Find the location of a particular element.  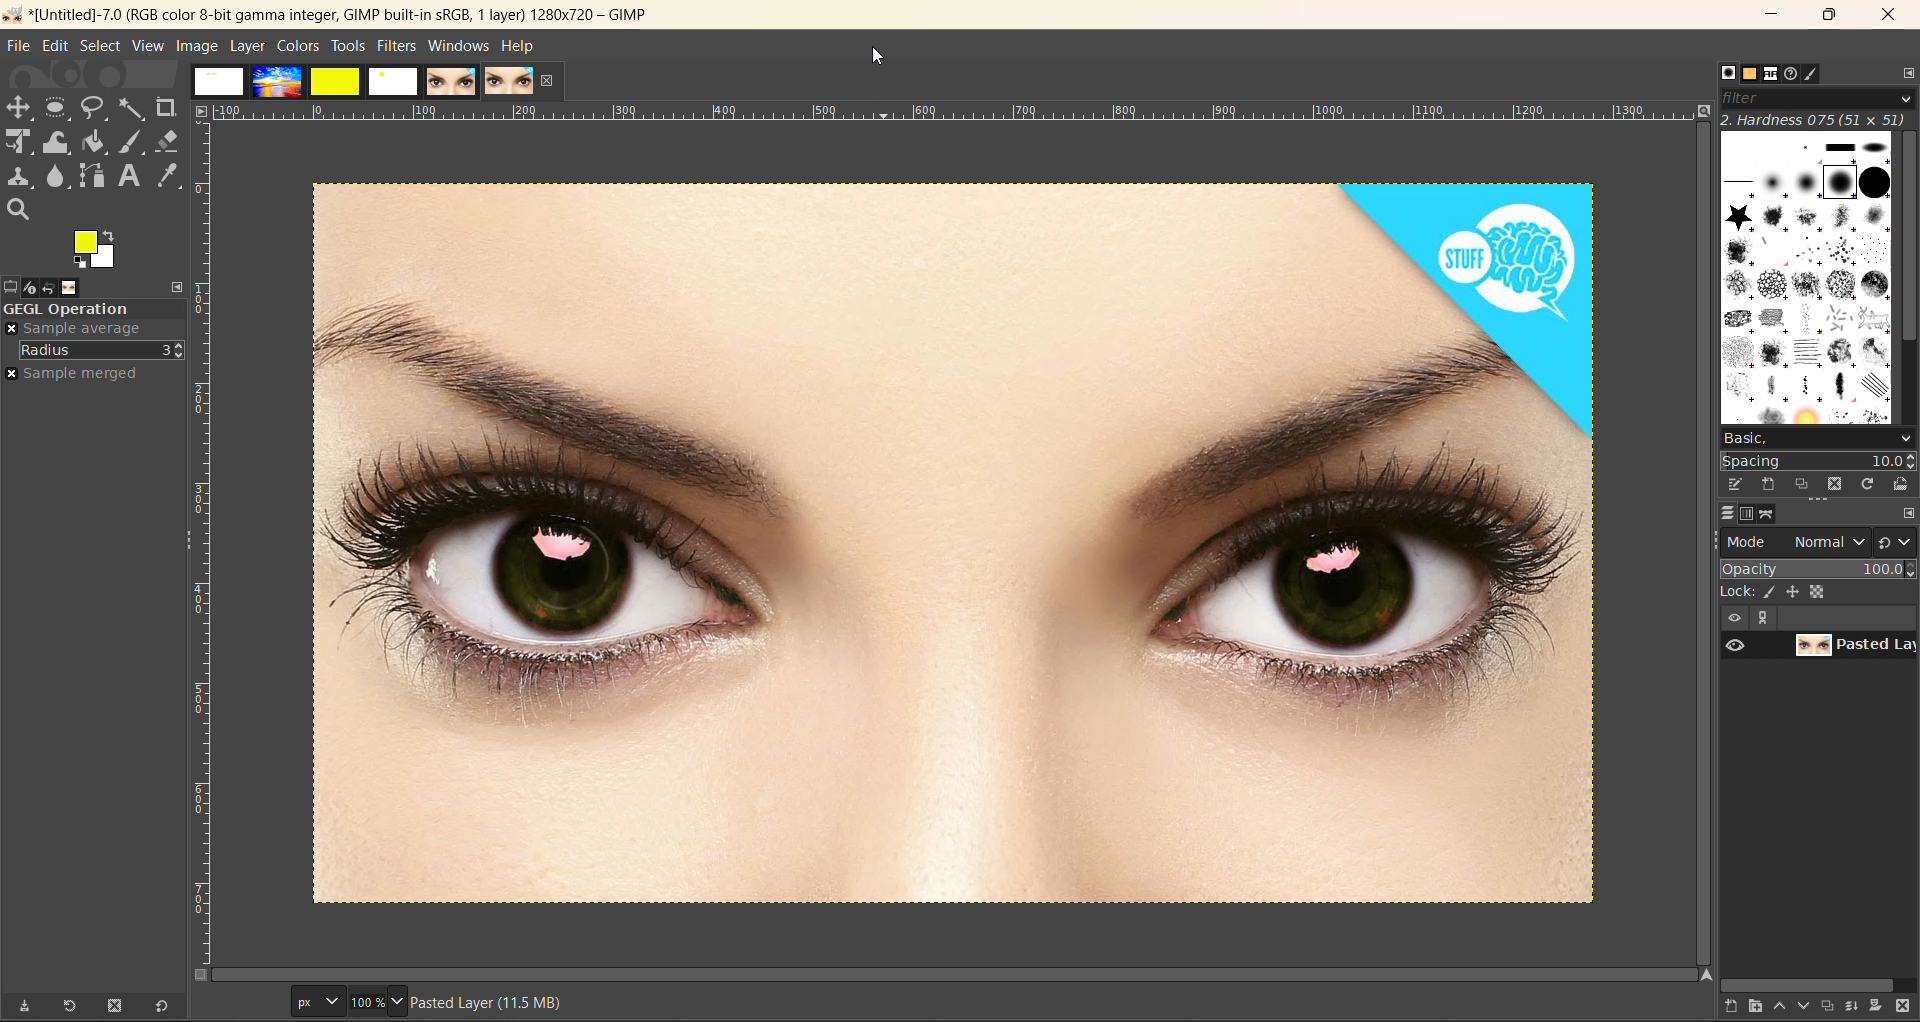

expand is located at coordinates (1767, 618).